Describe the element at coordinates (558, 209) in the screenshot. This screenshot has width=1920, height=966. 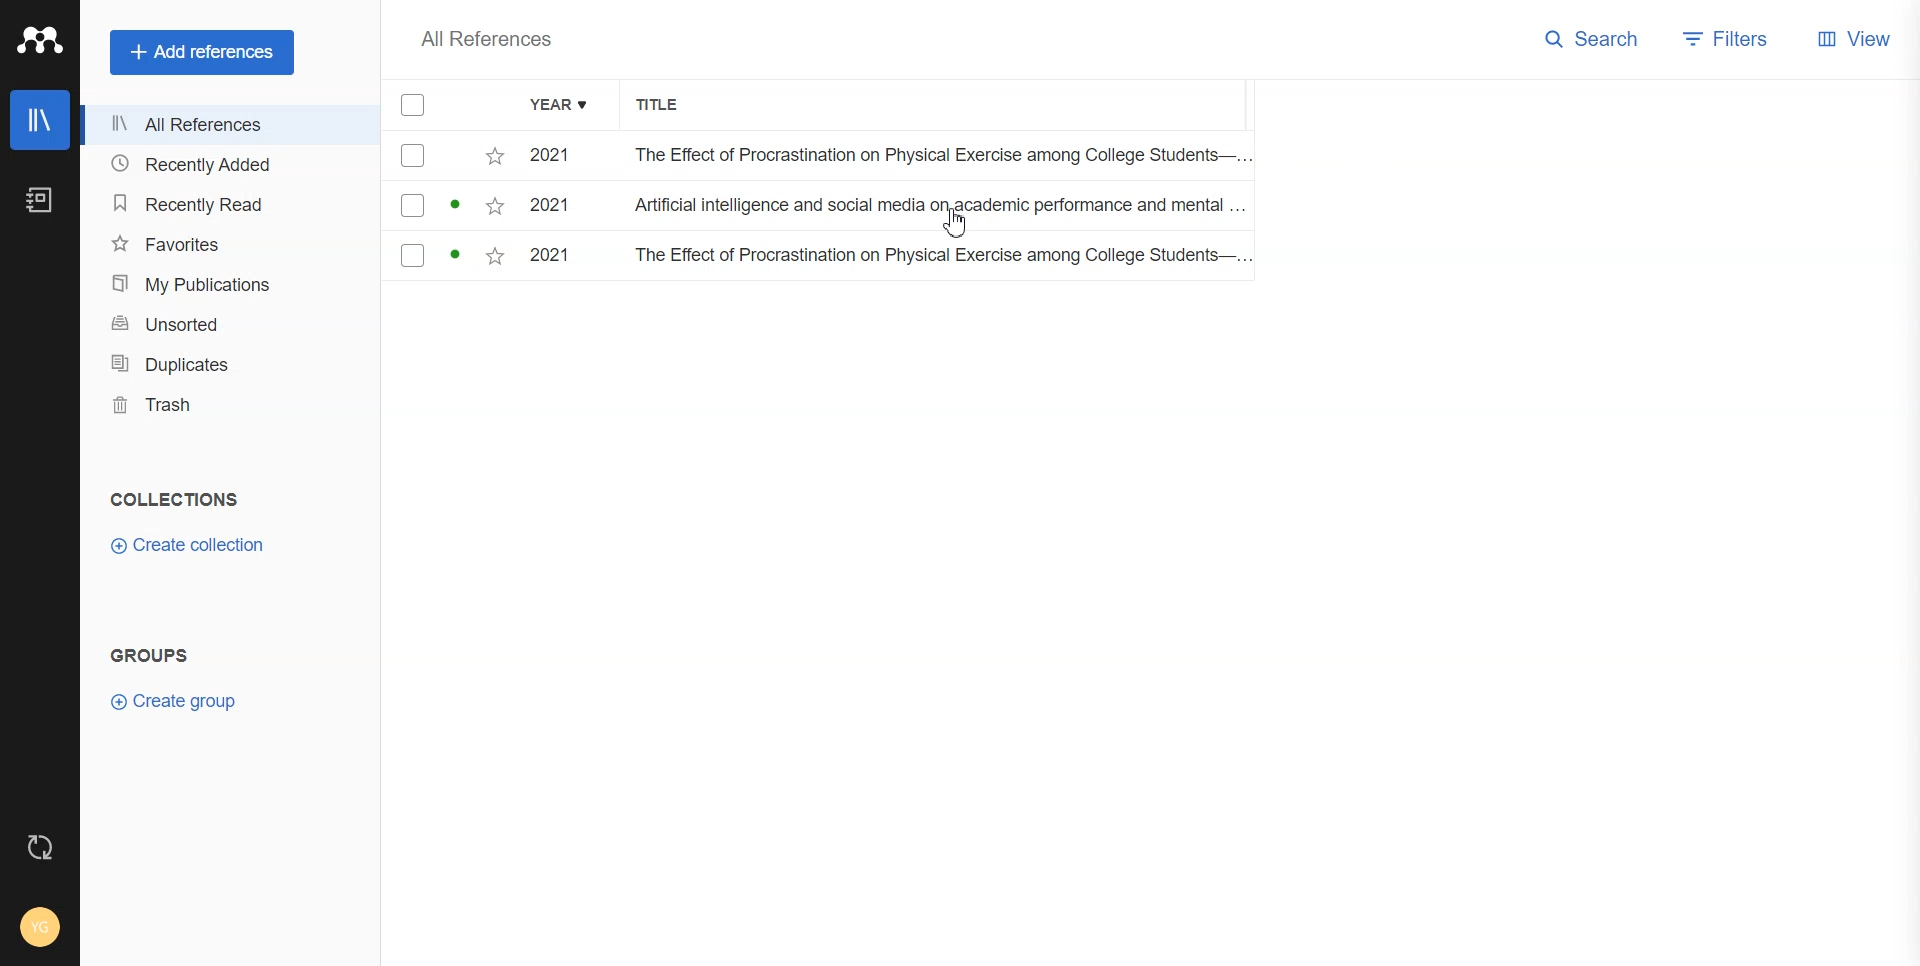
I see `2021` at that location.